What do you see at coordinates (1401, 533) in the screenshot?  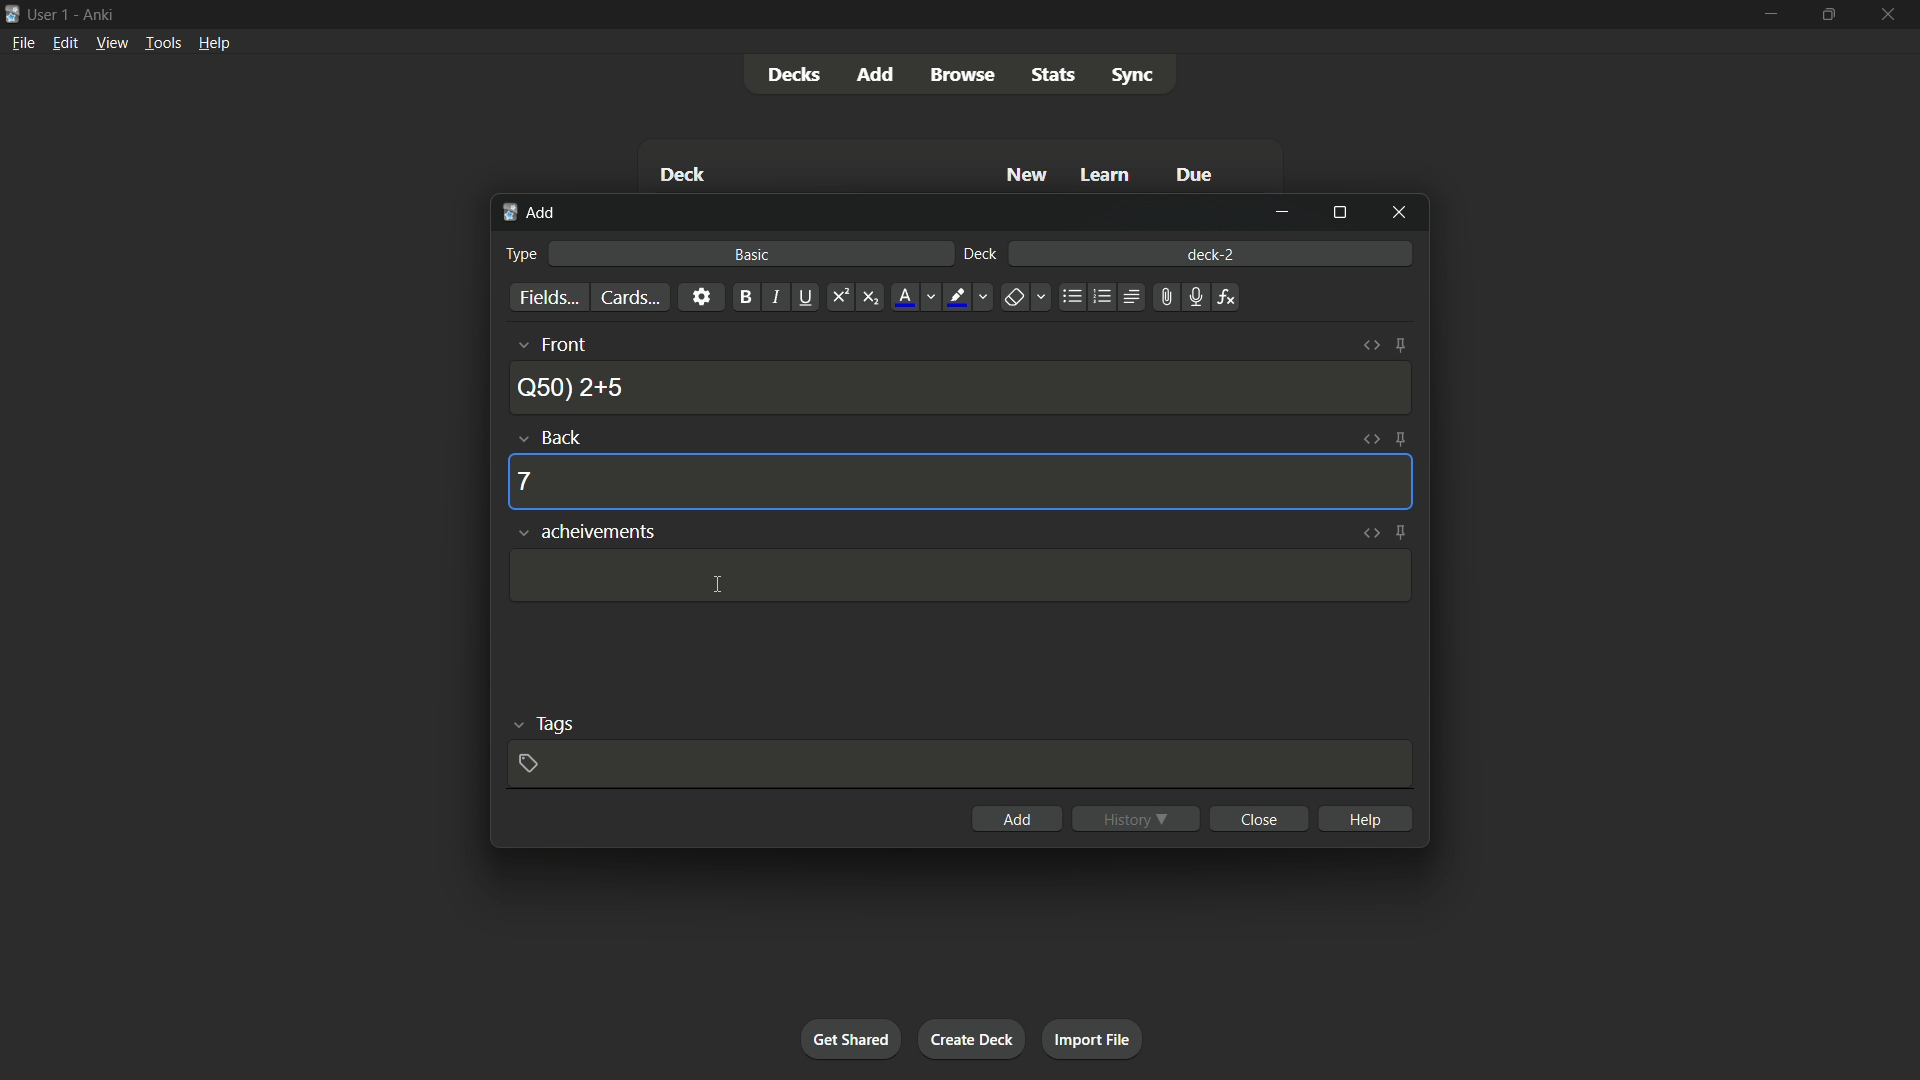 I see `toggle sticky` at bounding box center [1401, 533].